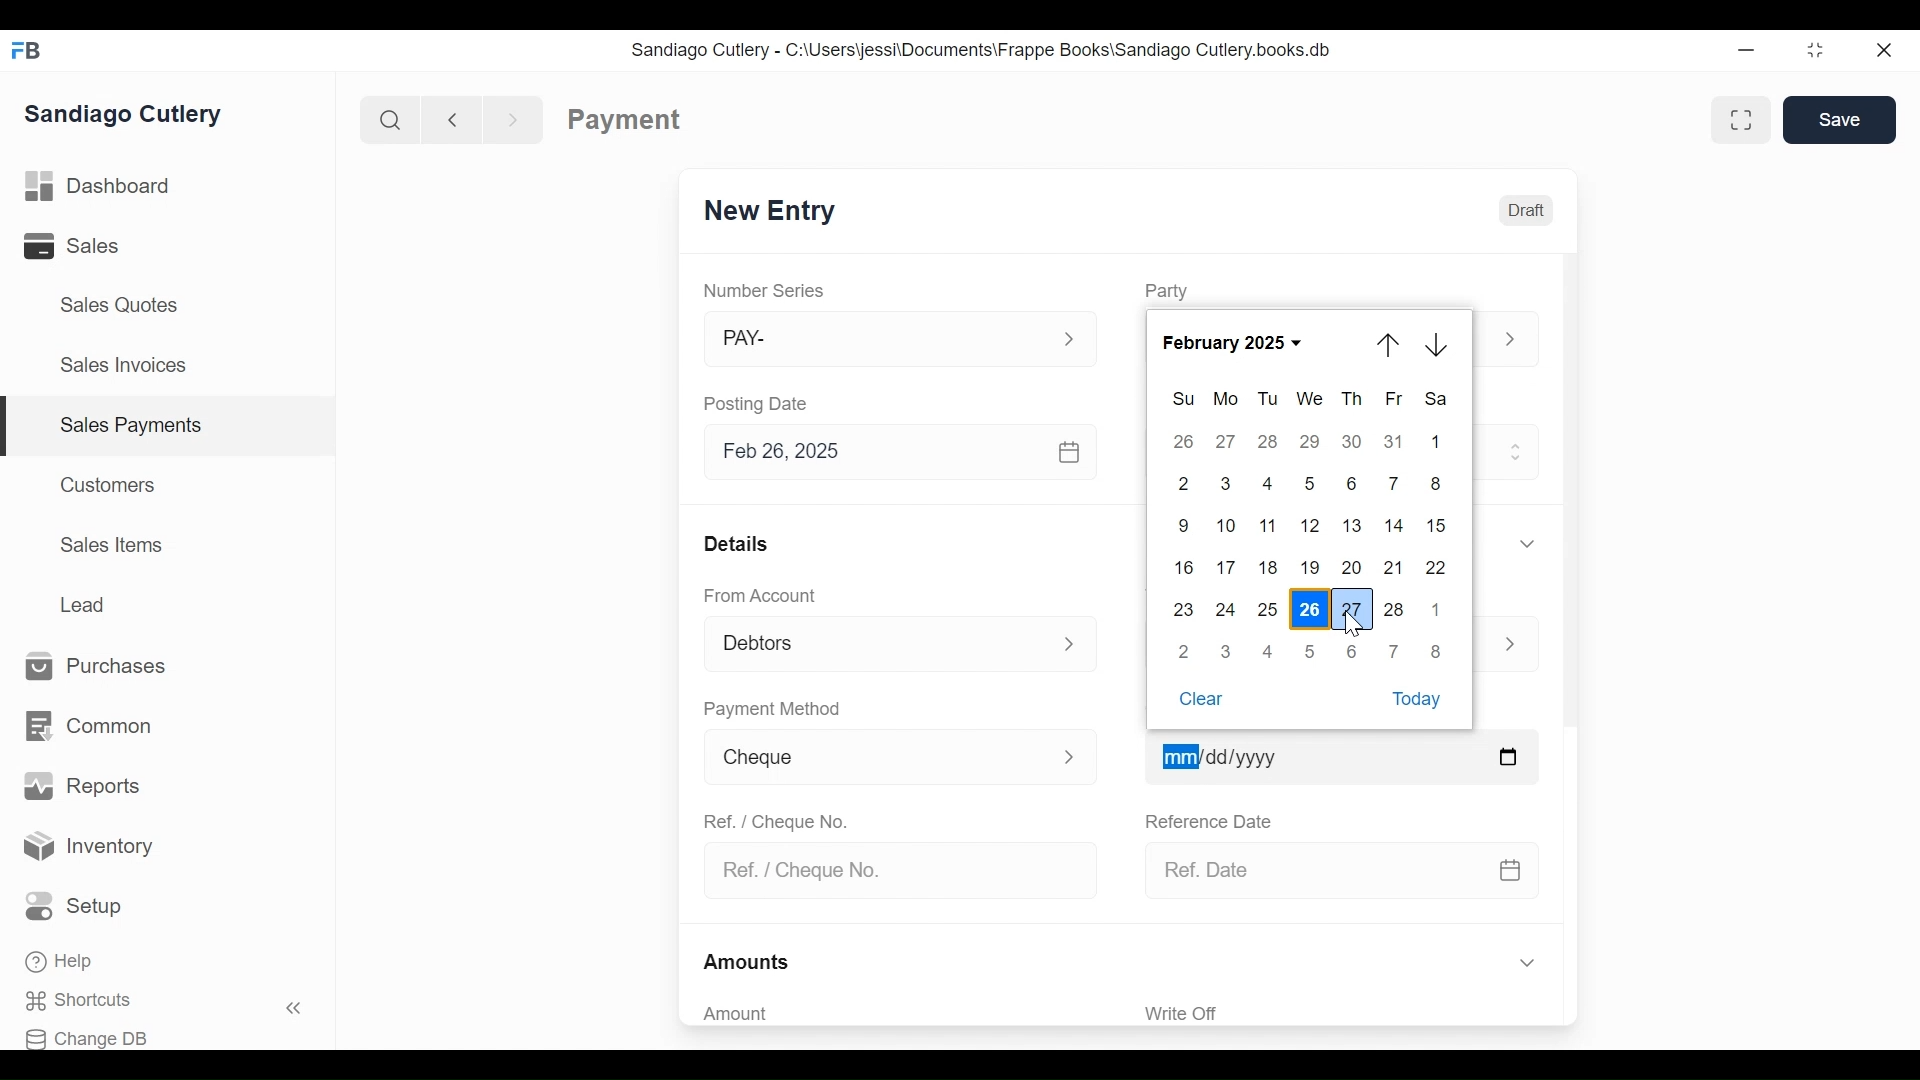 The width and height of the screenshot is (1920, 1080). What do you see at coordinates (625, 120) in the screenshot?
I see `Payment` at bounding box center [625, 120].